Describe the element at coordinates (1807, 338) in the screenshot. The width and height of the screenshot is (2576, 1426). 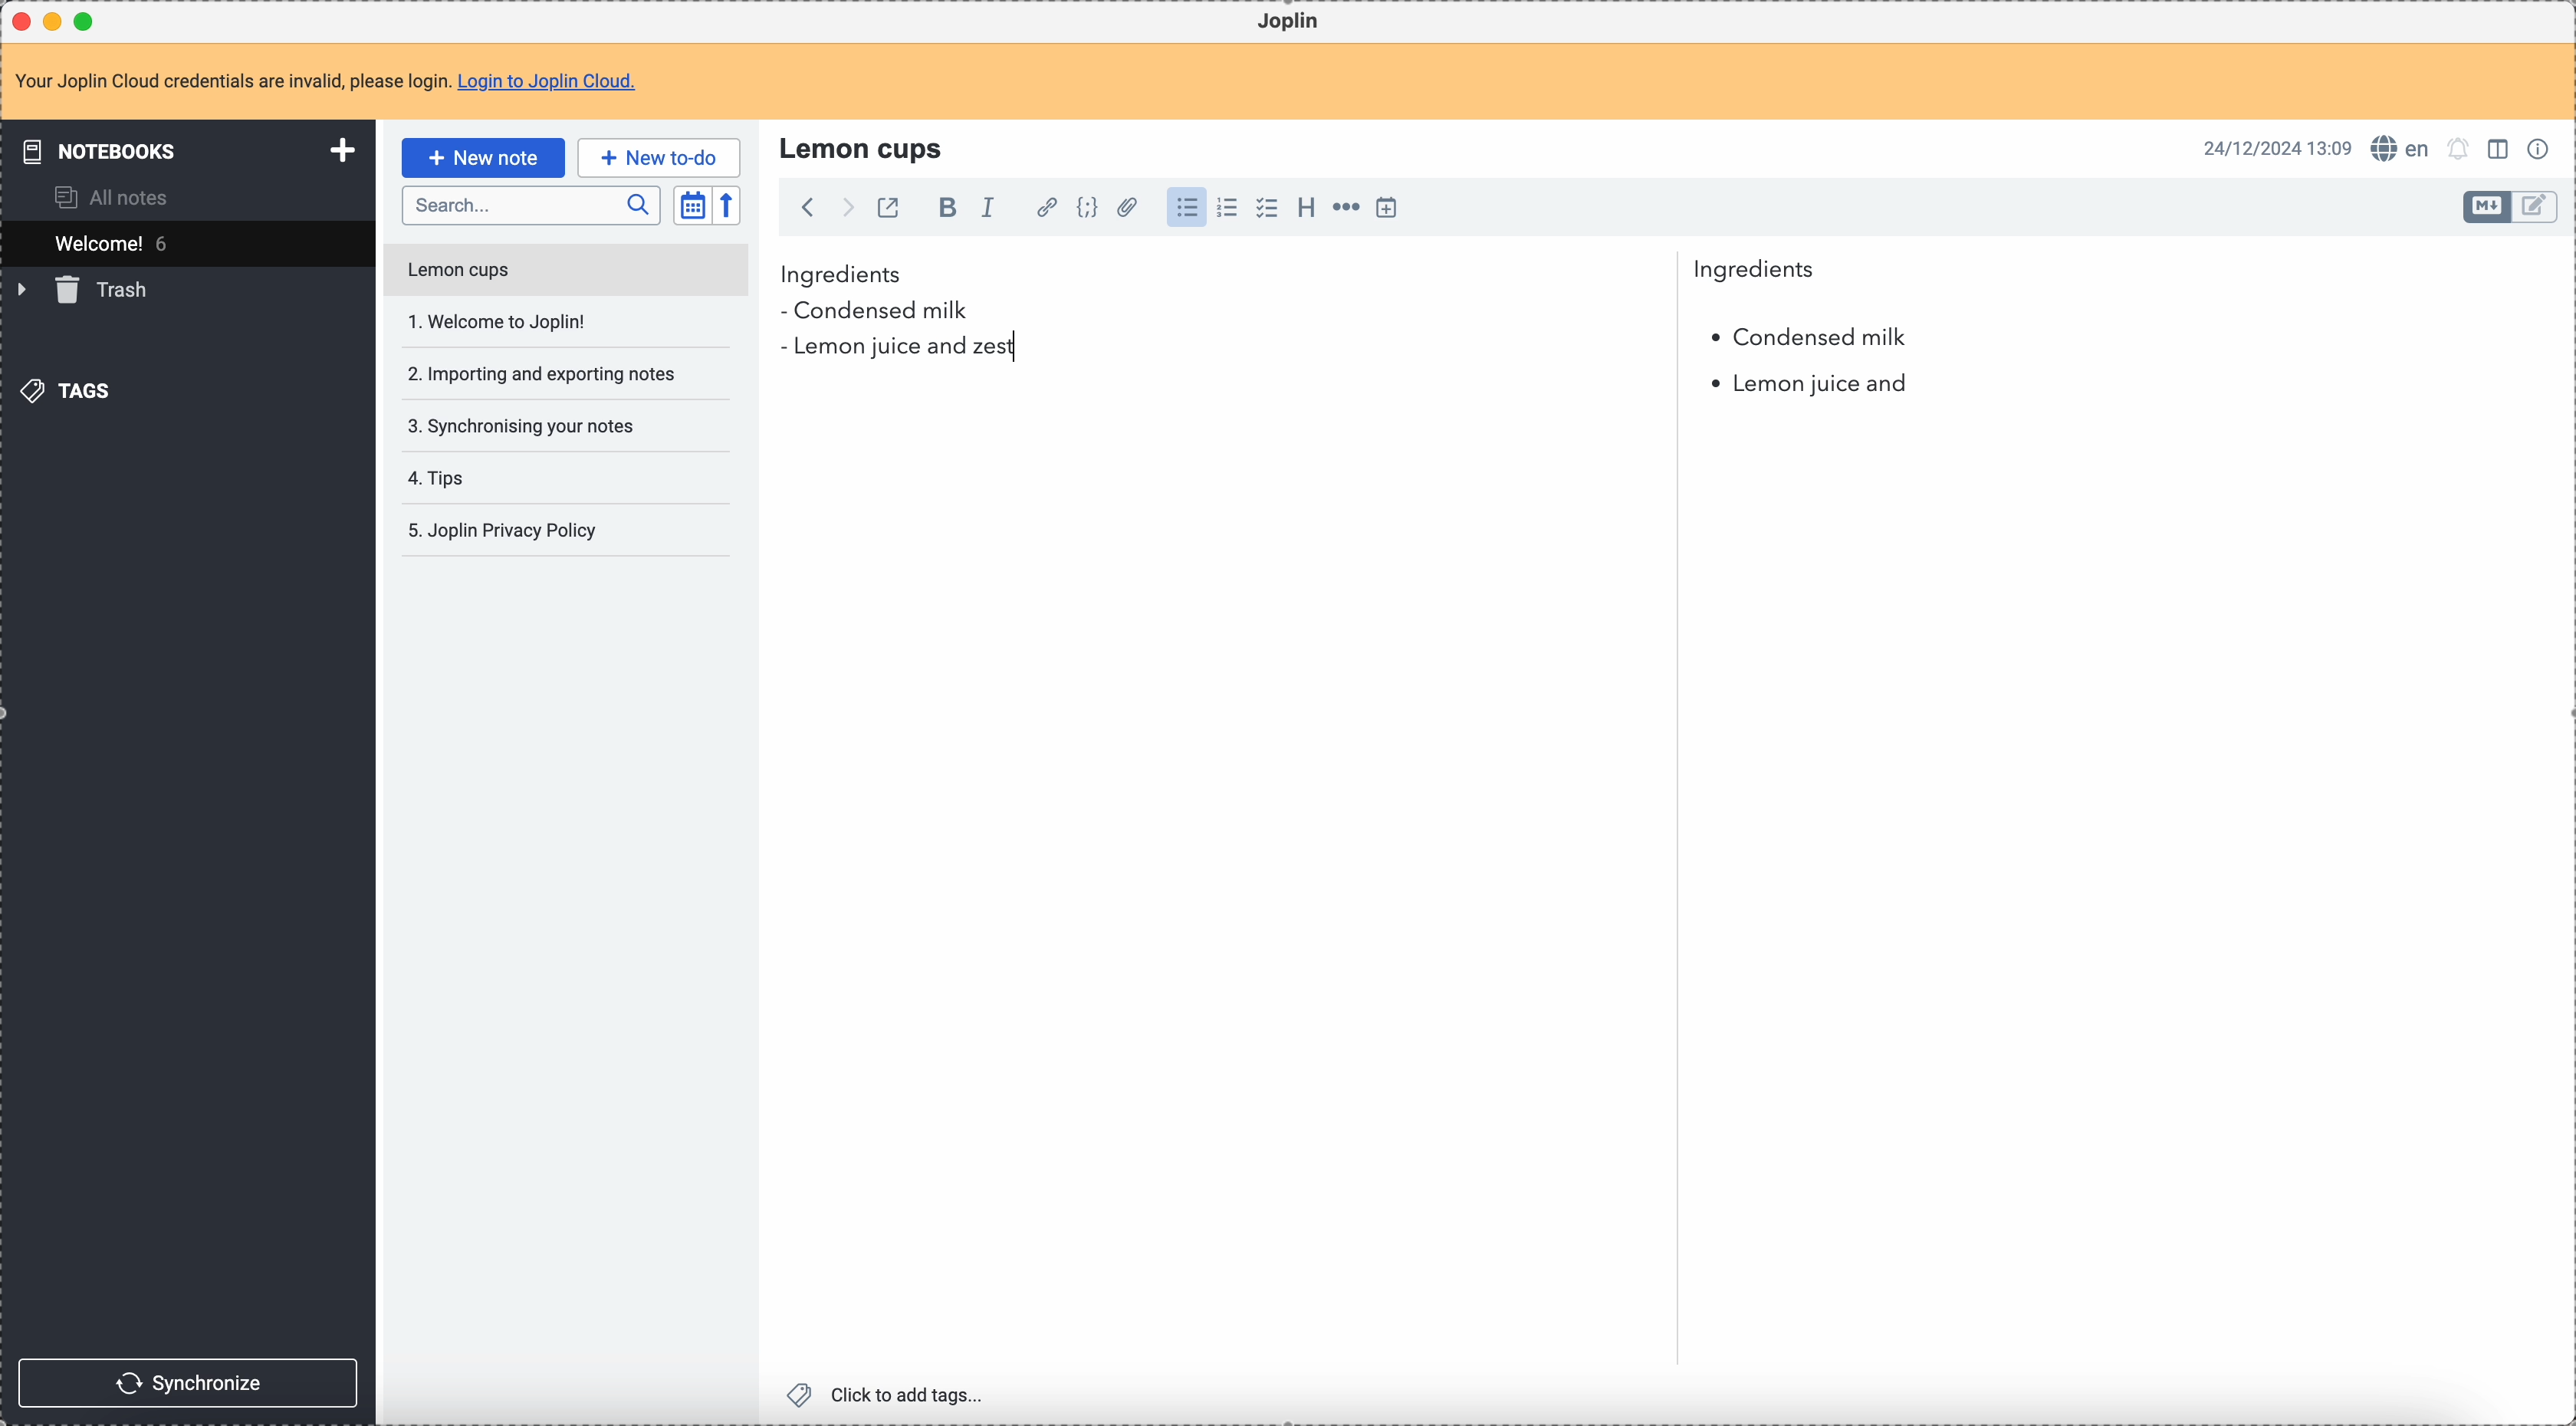
I see `condensed milk` at that location.